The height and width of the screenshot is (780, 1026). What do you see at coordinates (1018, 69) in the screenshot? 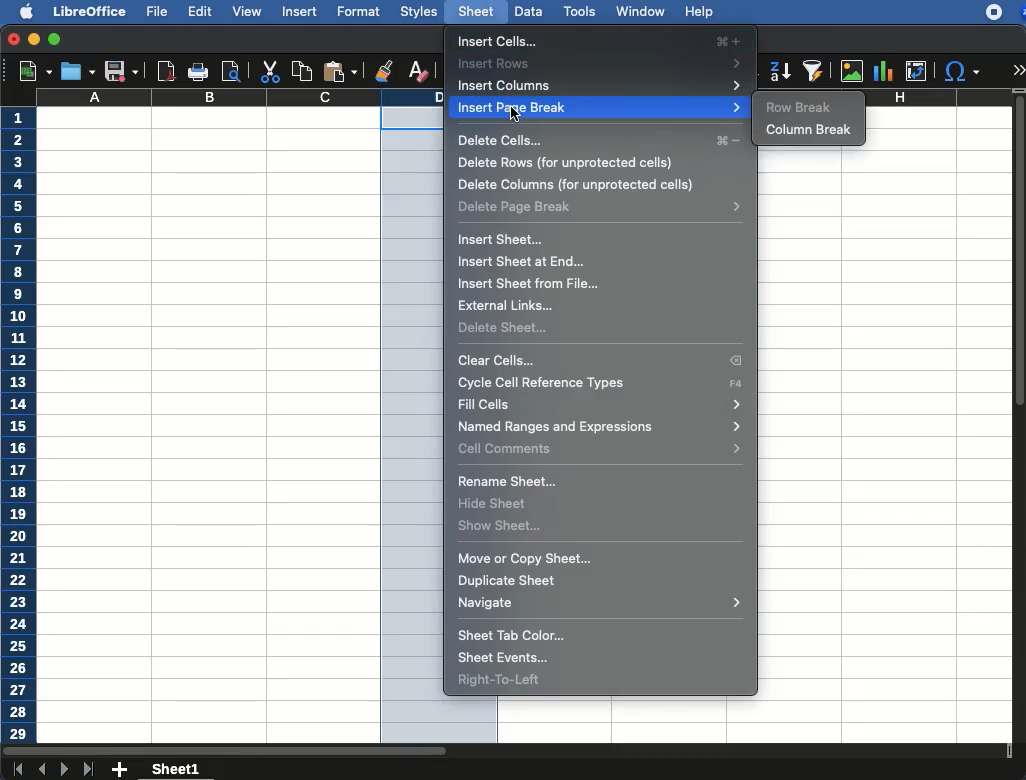
I see `expand` at bounding box center [1018, 69].